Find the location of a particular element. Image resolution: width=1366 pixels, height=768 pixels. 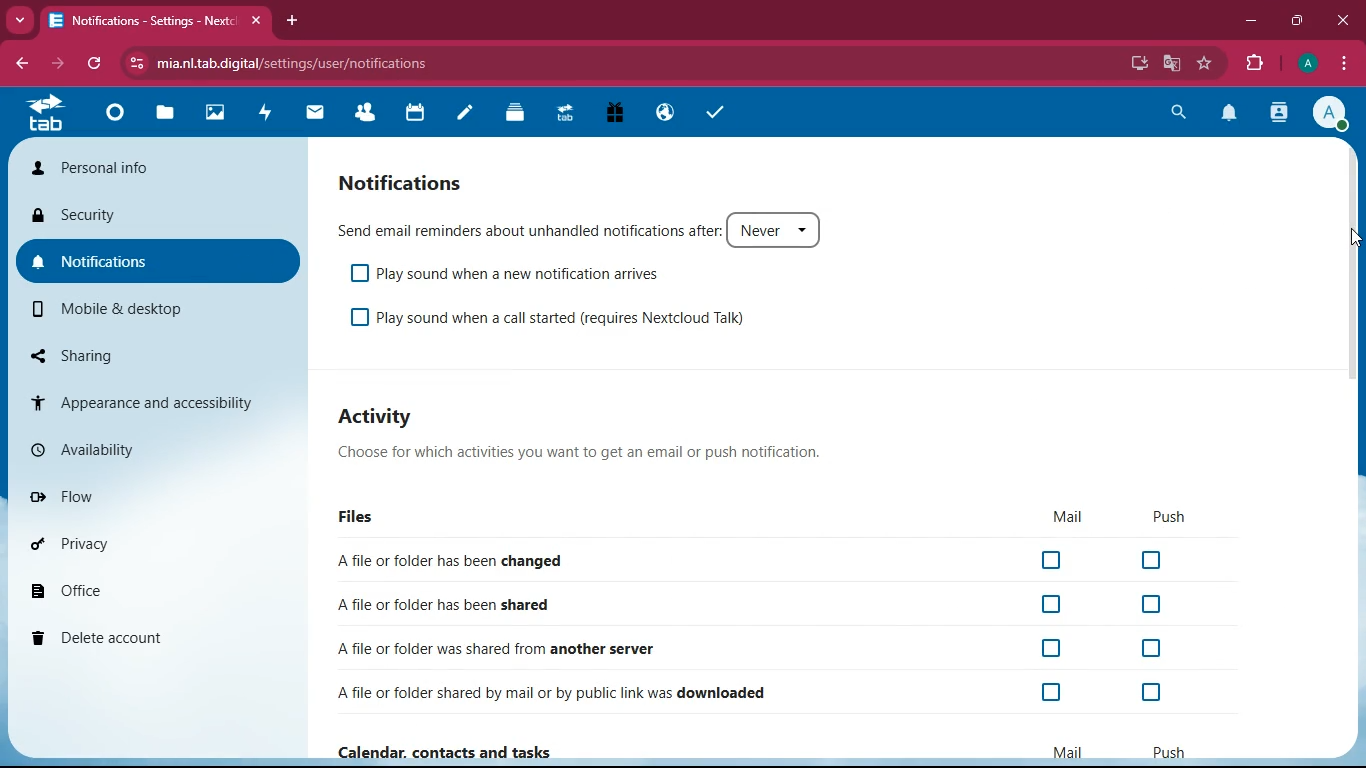

notes is located at coordinates (468, 116).